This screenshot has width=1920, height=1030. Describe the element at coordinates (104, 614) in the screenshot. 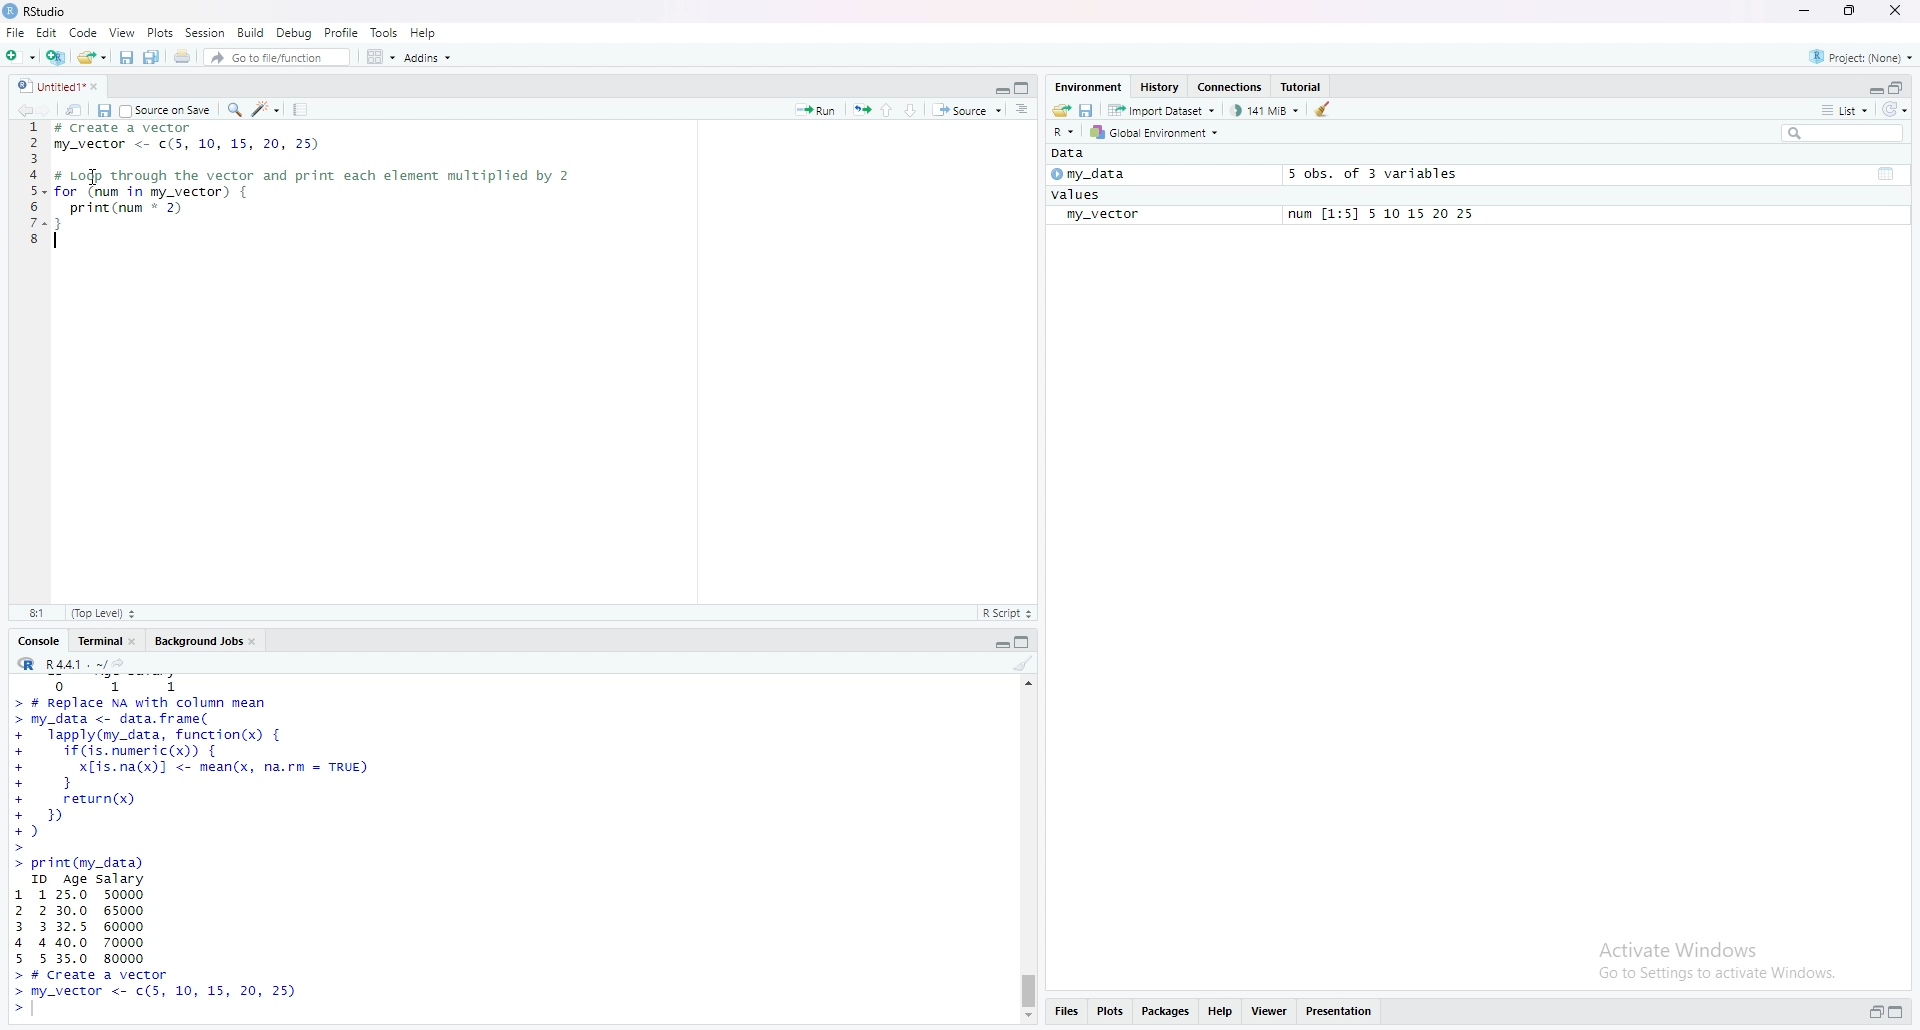

I see `top level` at that location.